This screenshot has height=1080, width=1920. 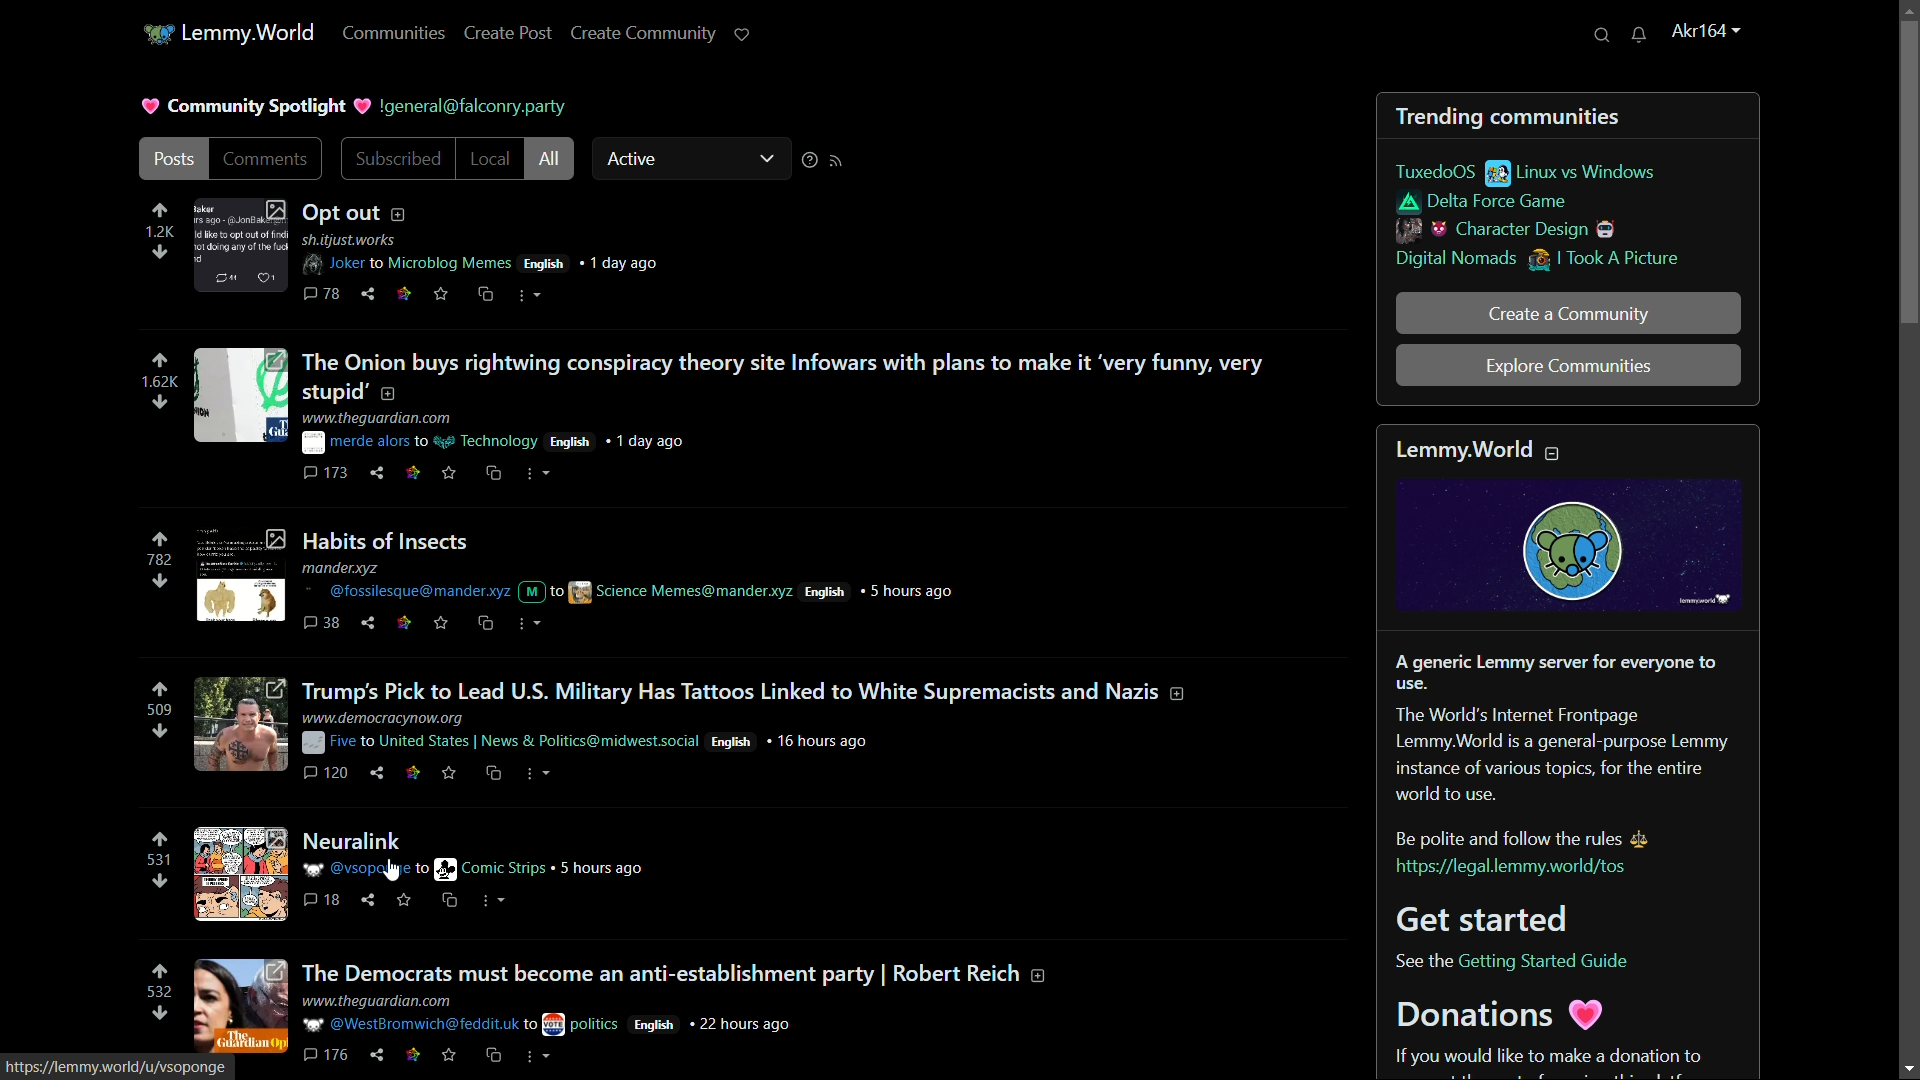 What do you see at coordinates (332, 1052) in the screenshot?
I see `comments` at bounding box center [332, 1052].